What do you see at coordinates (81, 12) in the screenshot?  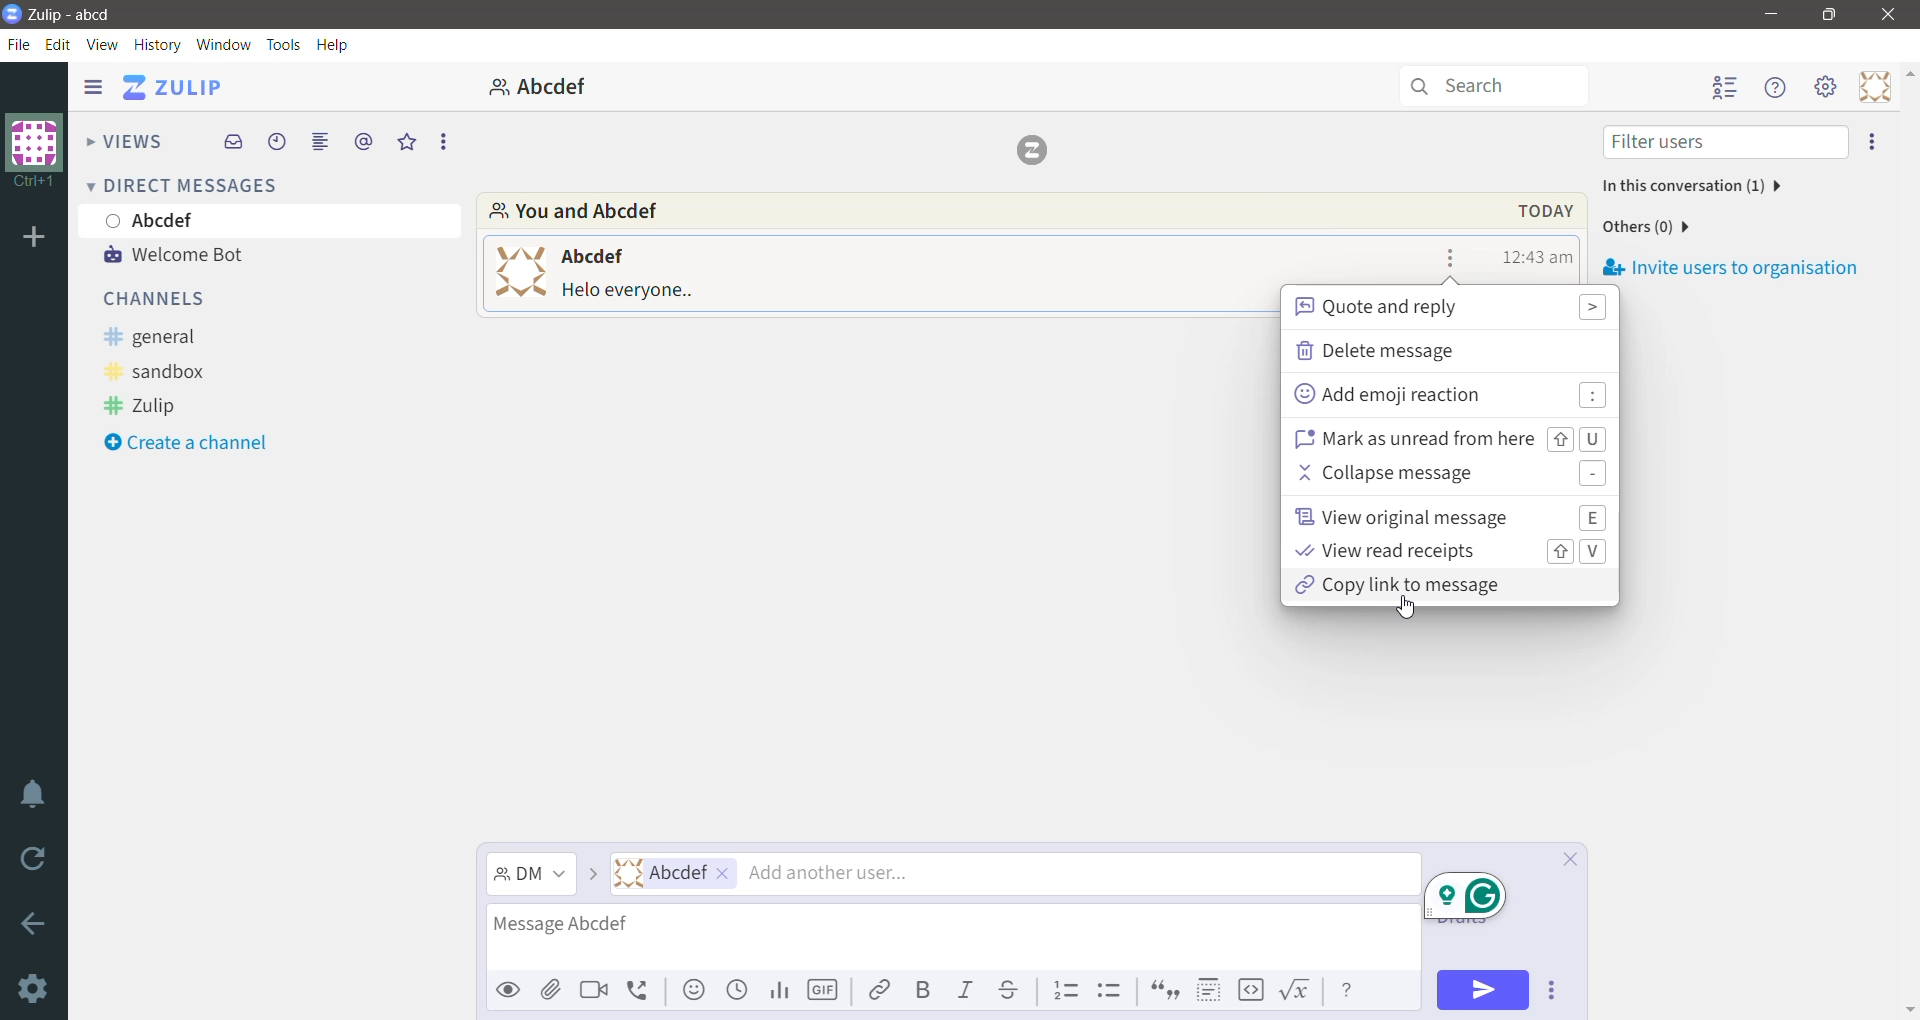 I see `Application Name - Organization Name` at bounding box center [81, 12].